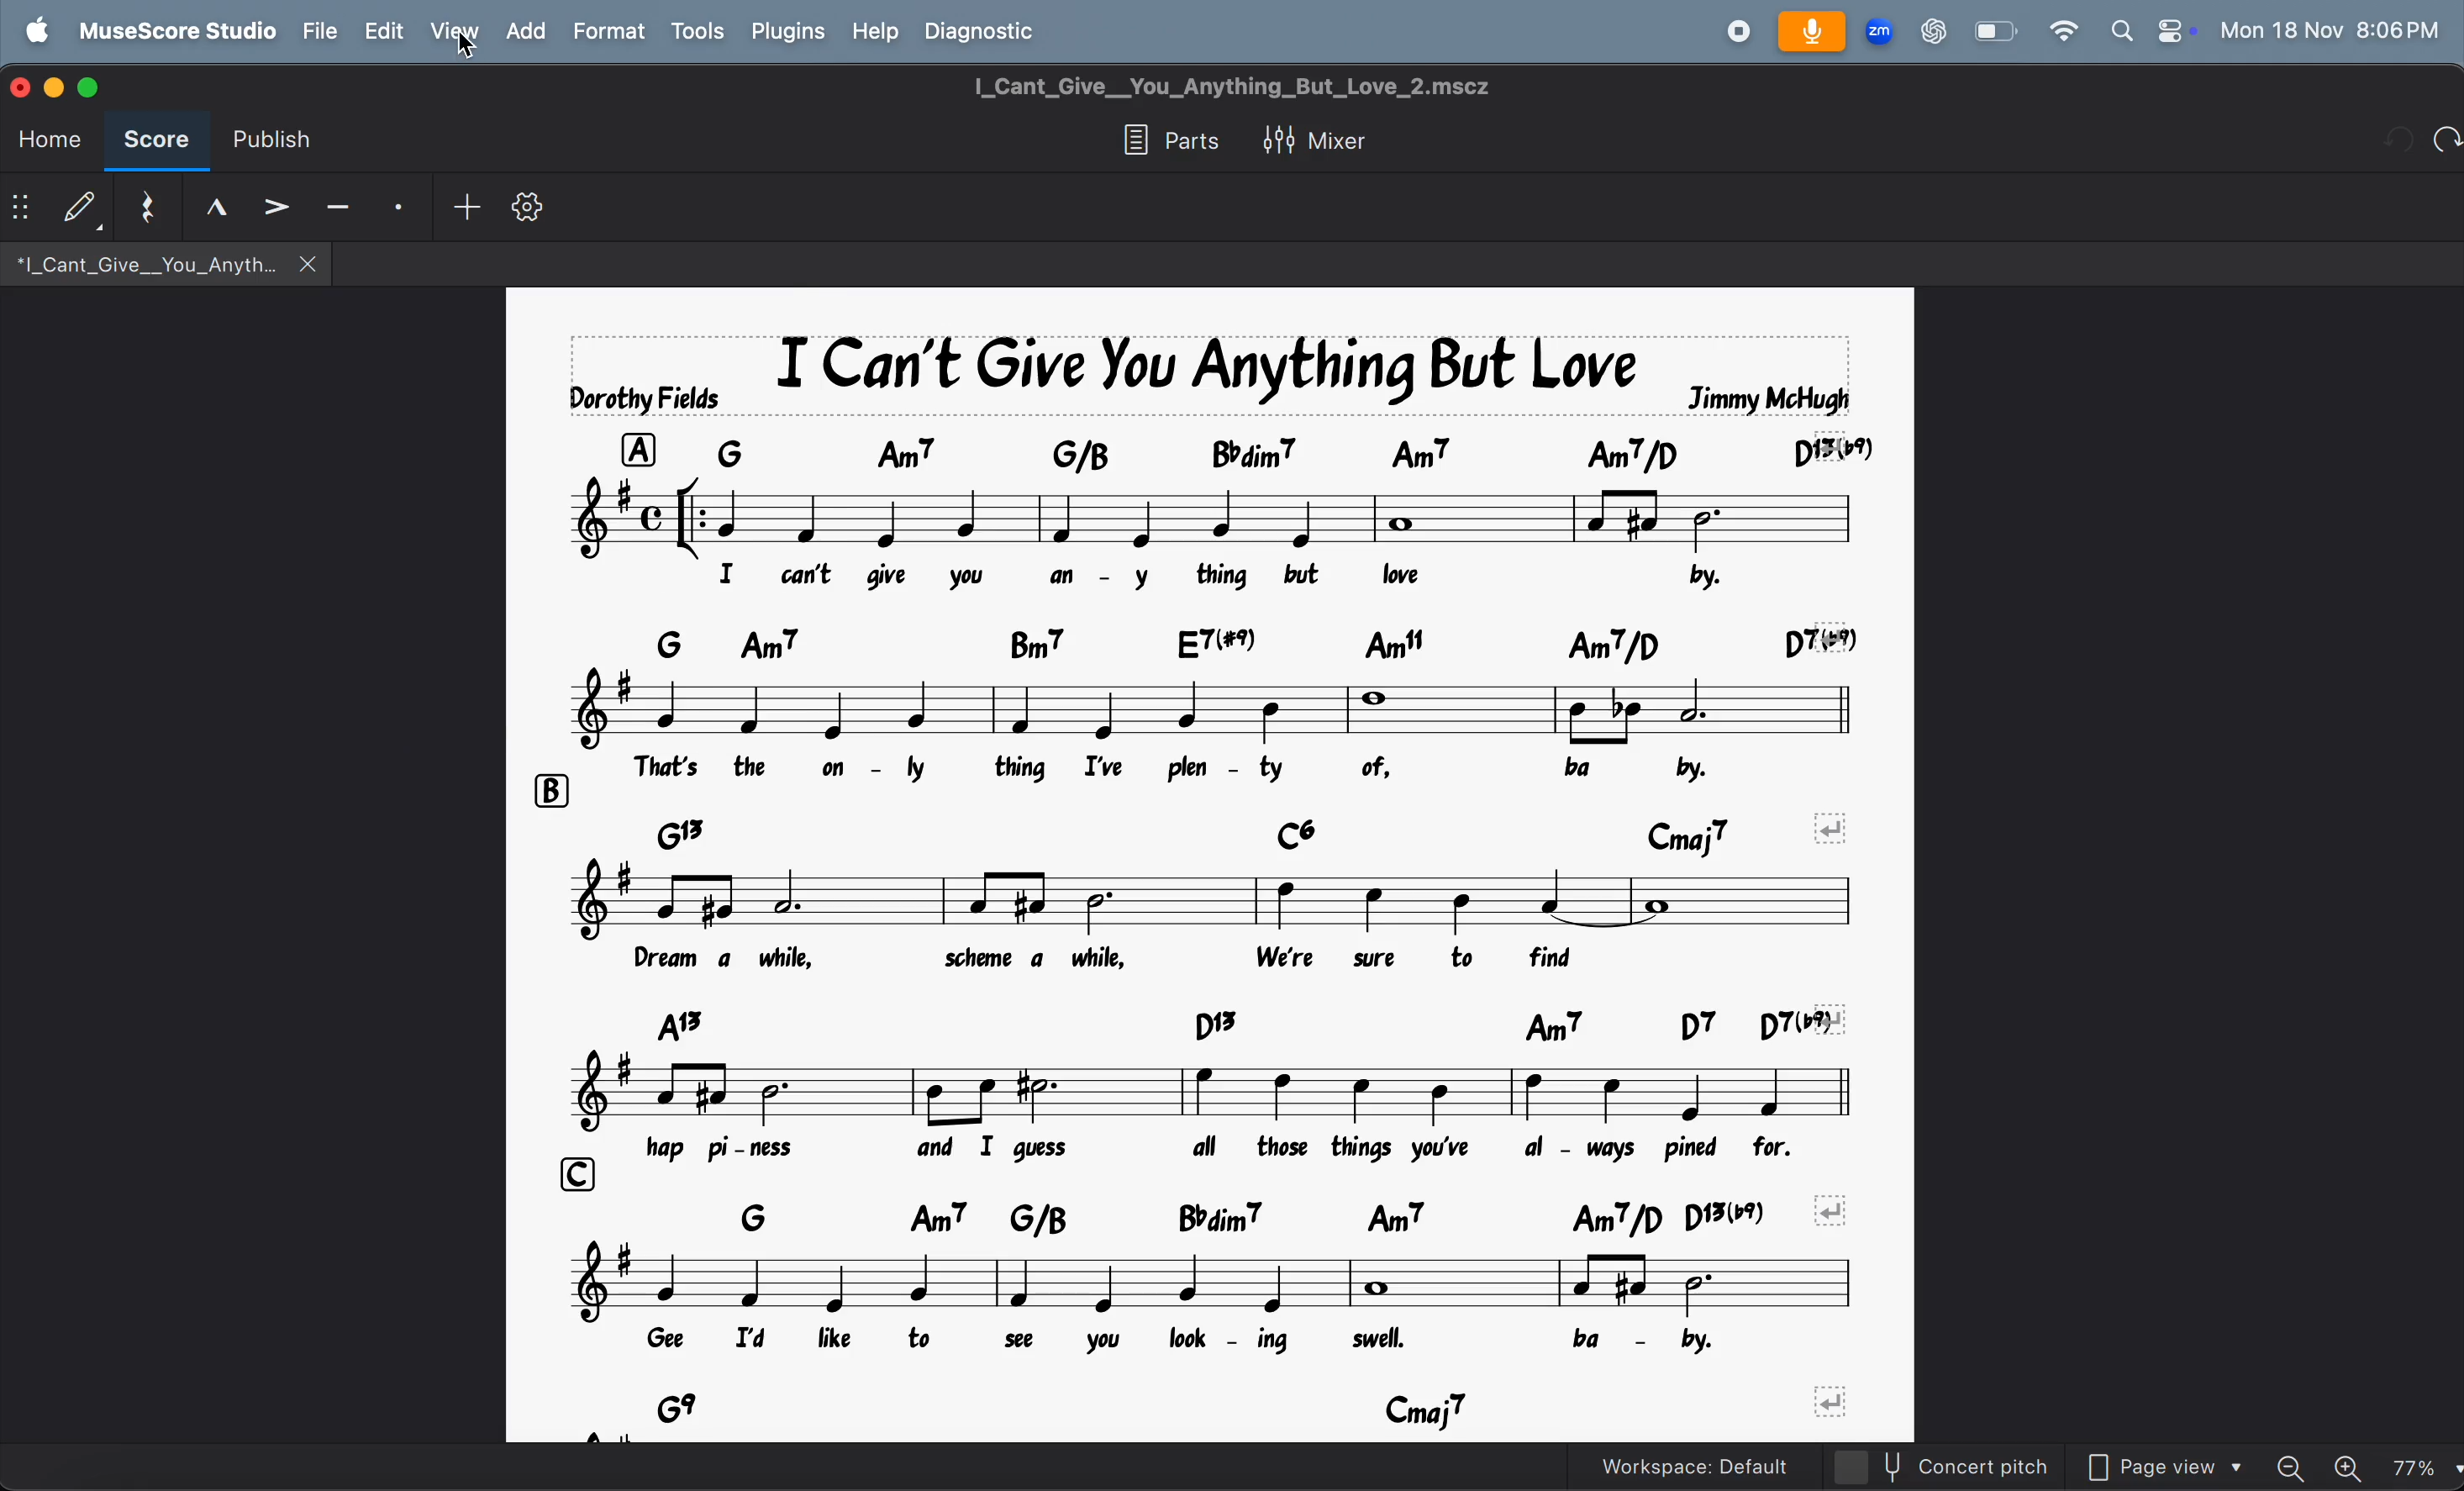 The height and width of the screenshot is (1491, 2464). What do you see at coordinates (1209, 710) in the screenshot?
I see `note` at bounding box center [1209, 710].